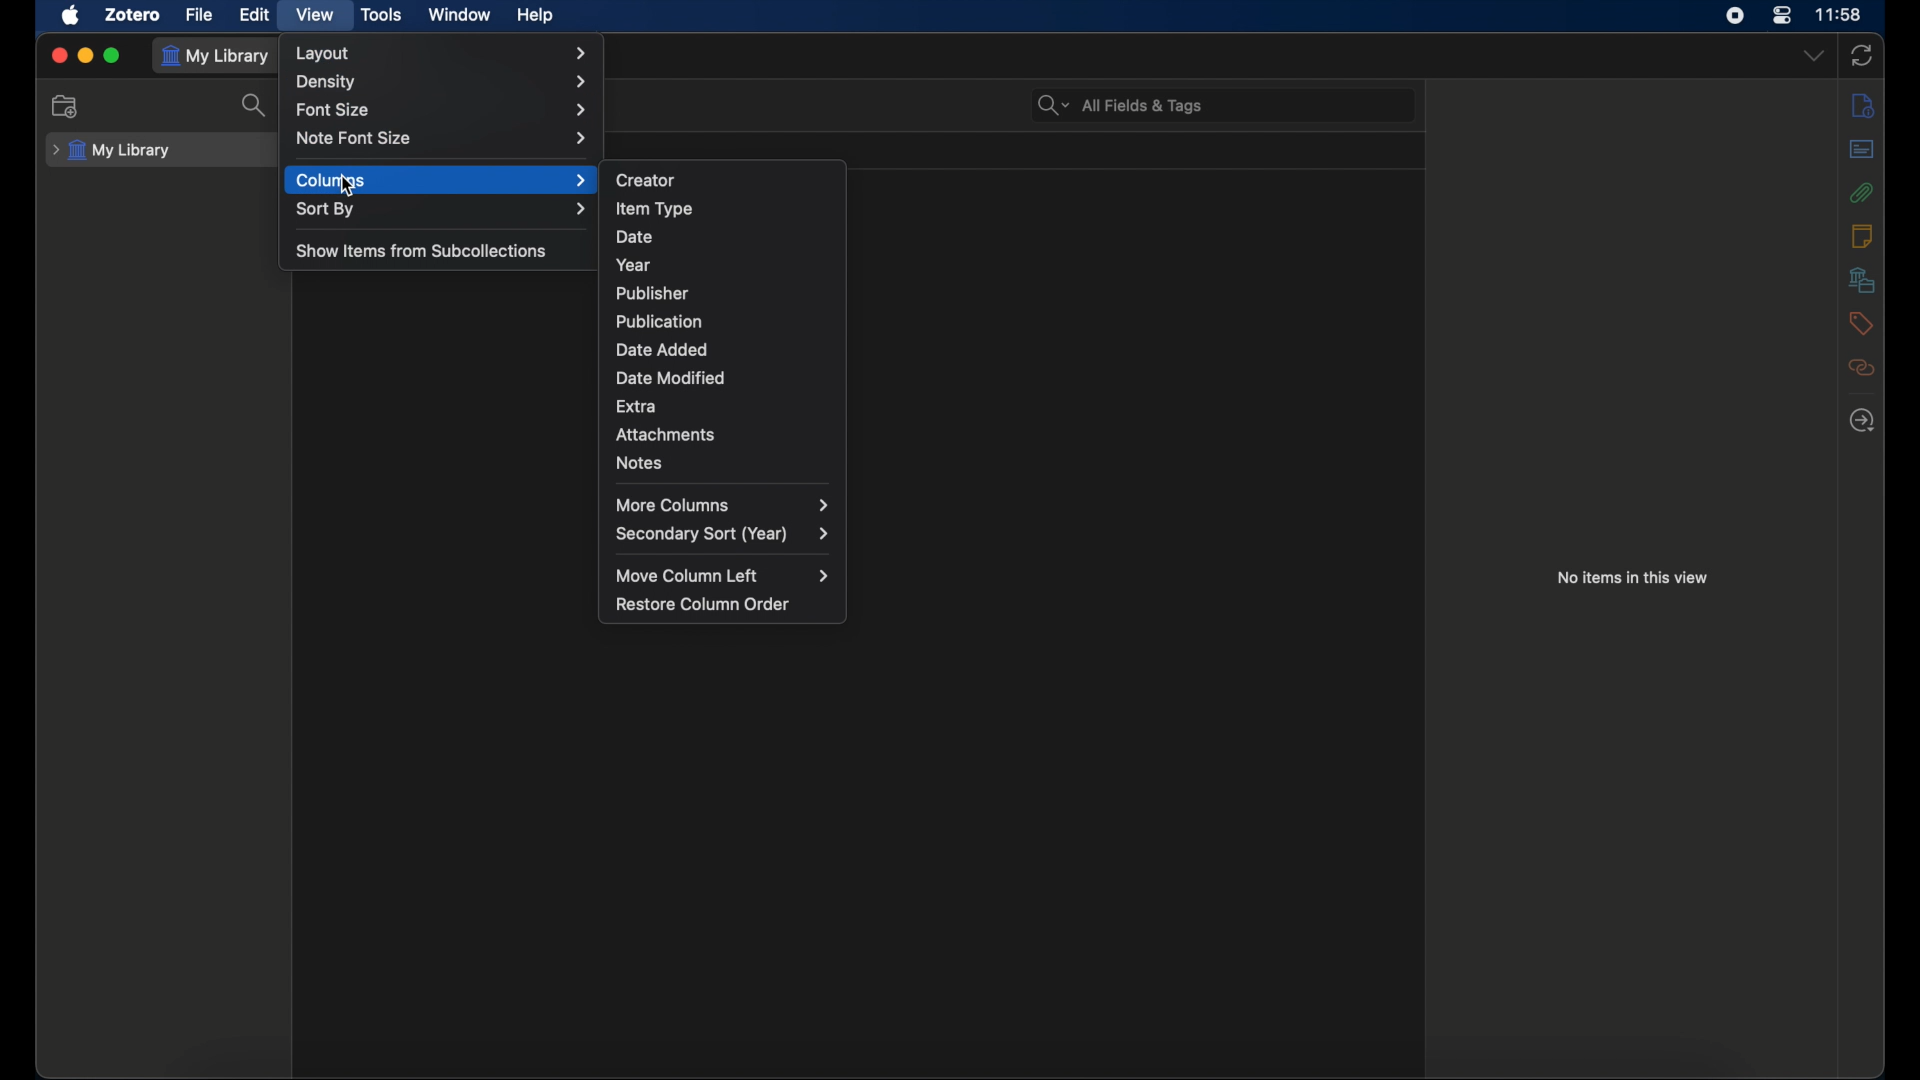 Image resolution: width=1920 pixels, height=1080 pixels. I want to click on my library, so click(216, 56).